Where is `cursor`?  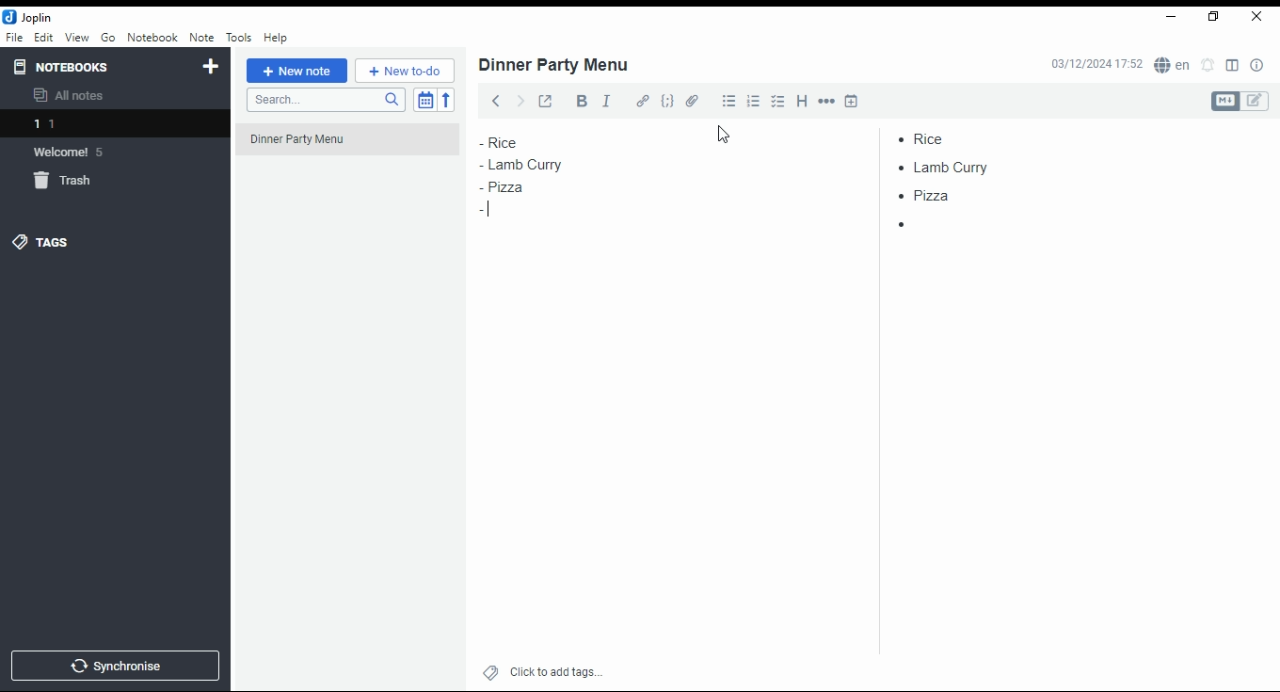
cursor is located at coordinates (726, 136).